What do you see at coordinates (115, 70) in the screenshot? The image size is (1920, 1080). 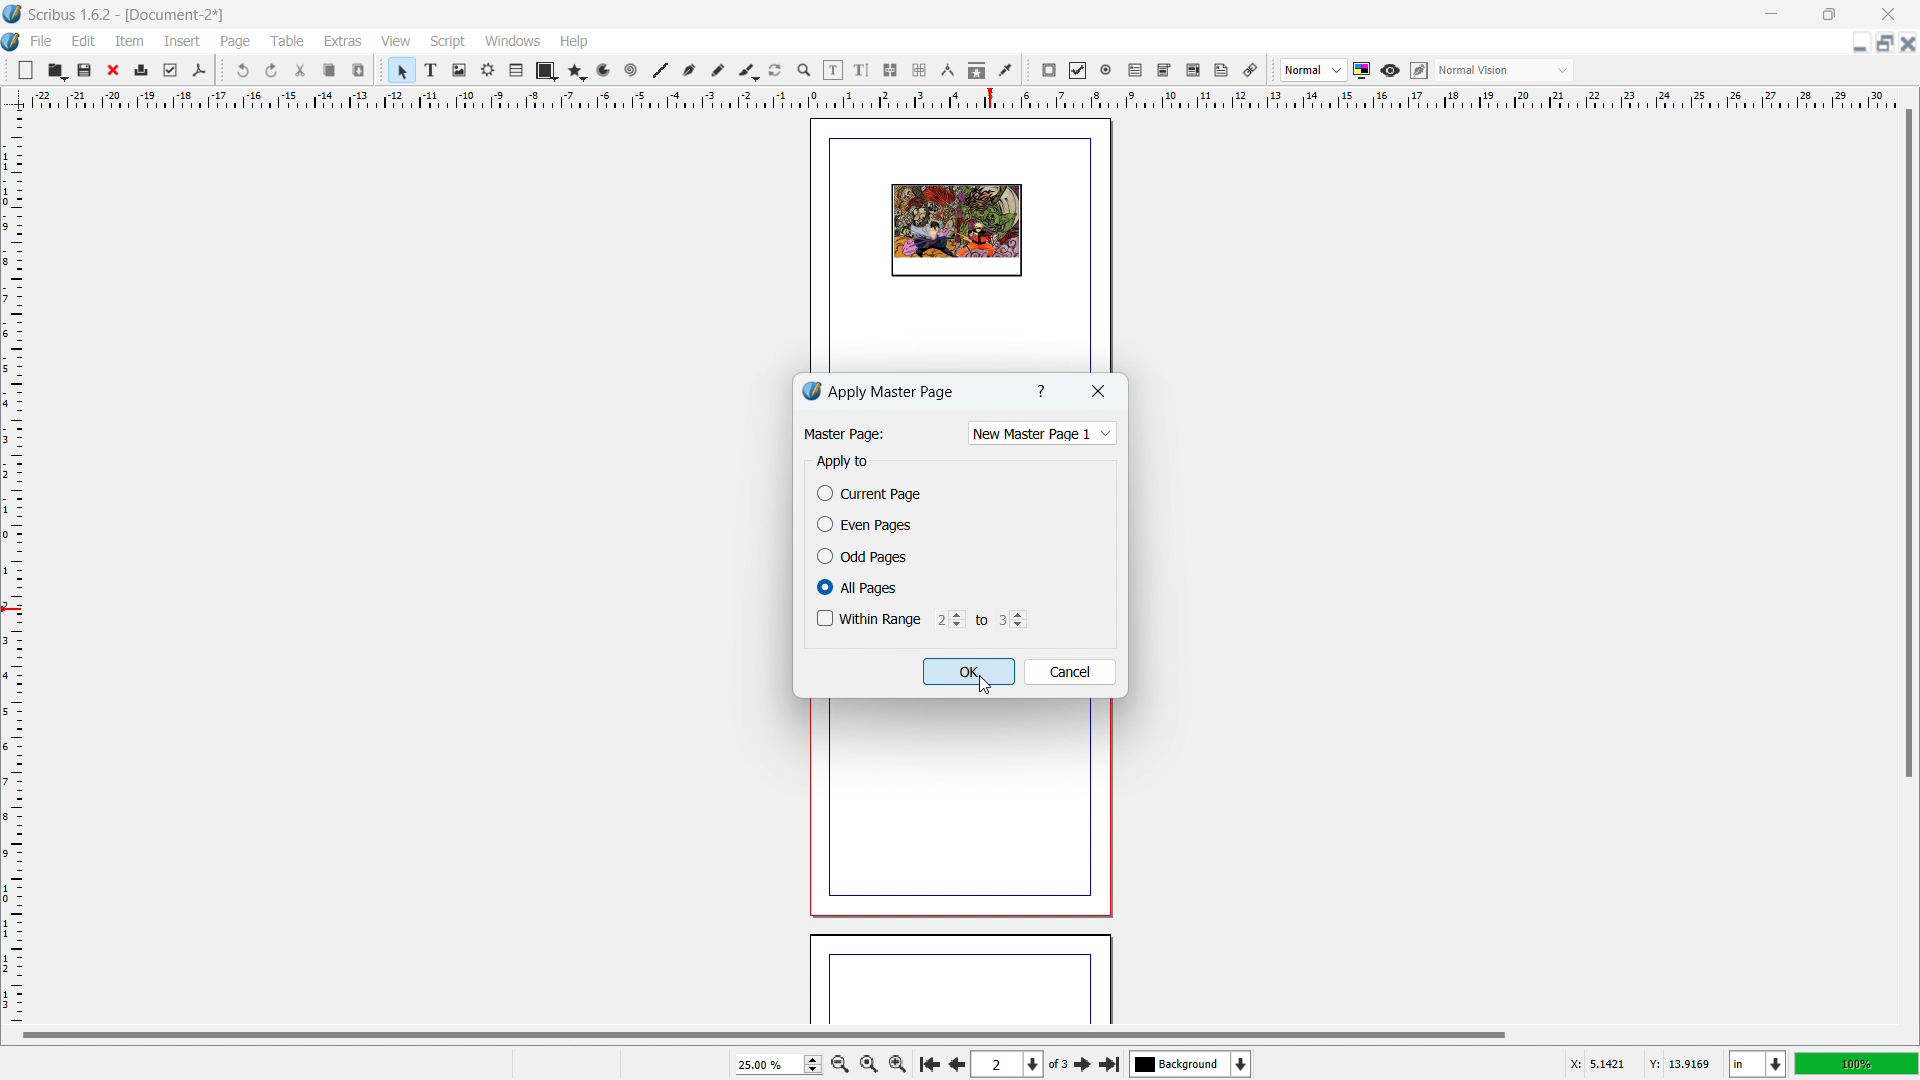 I see `close` at bounding box center [115, 70].